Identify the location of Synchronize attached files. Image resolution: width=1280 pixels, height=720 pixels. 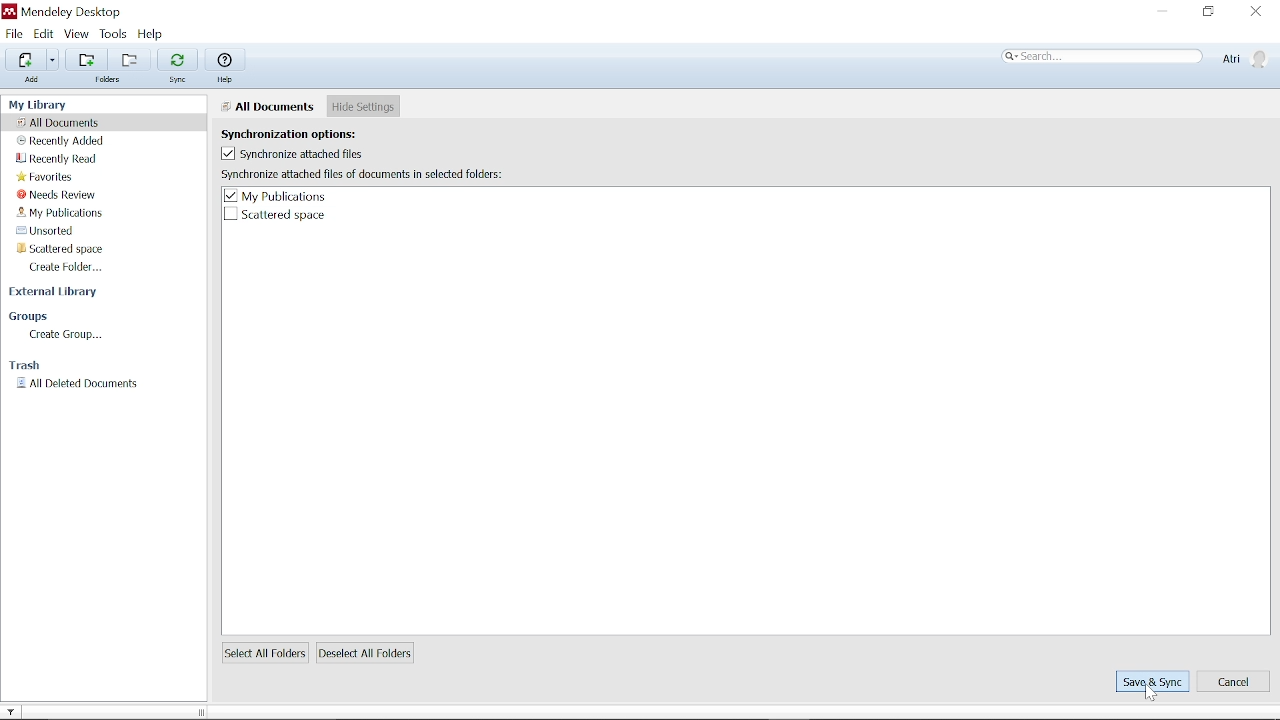
(291, 154).